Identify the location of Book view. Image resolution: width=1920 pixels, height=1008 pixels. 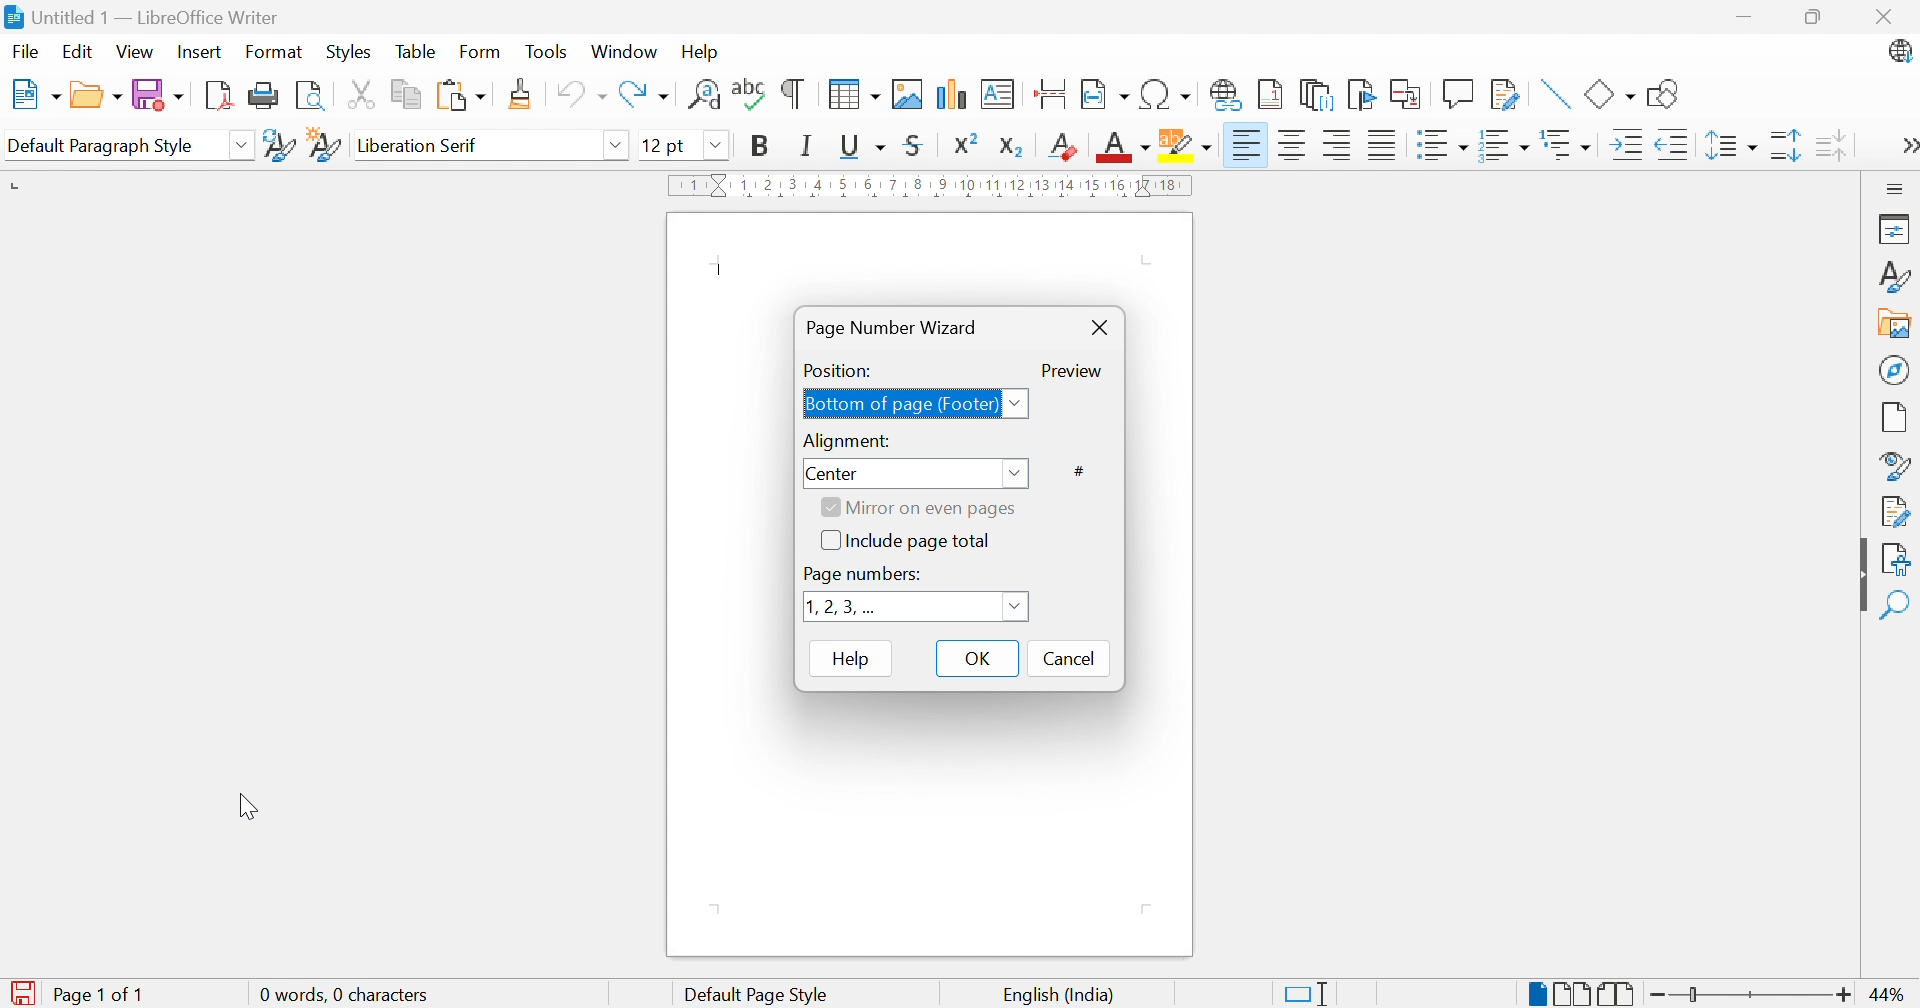
(1618, 993).